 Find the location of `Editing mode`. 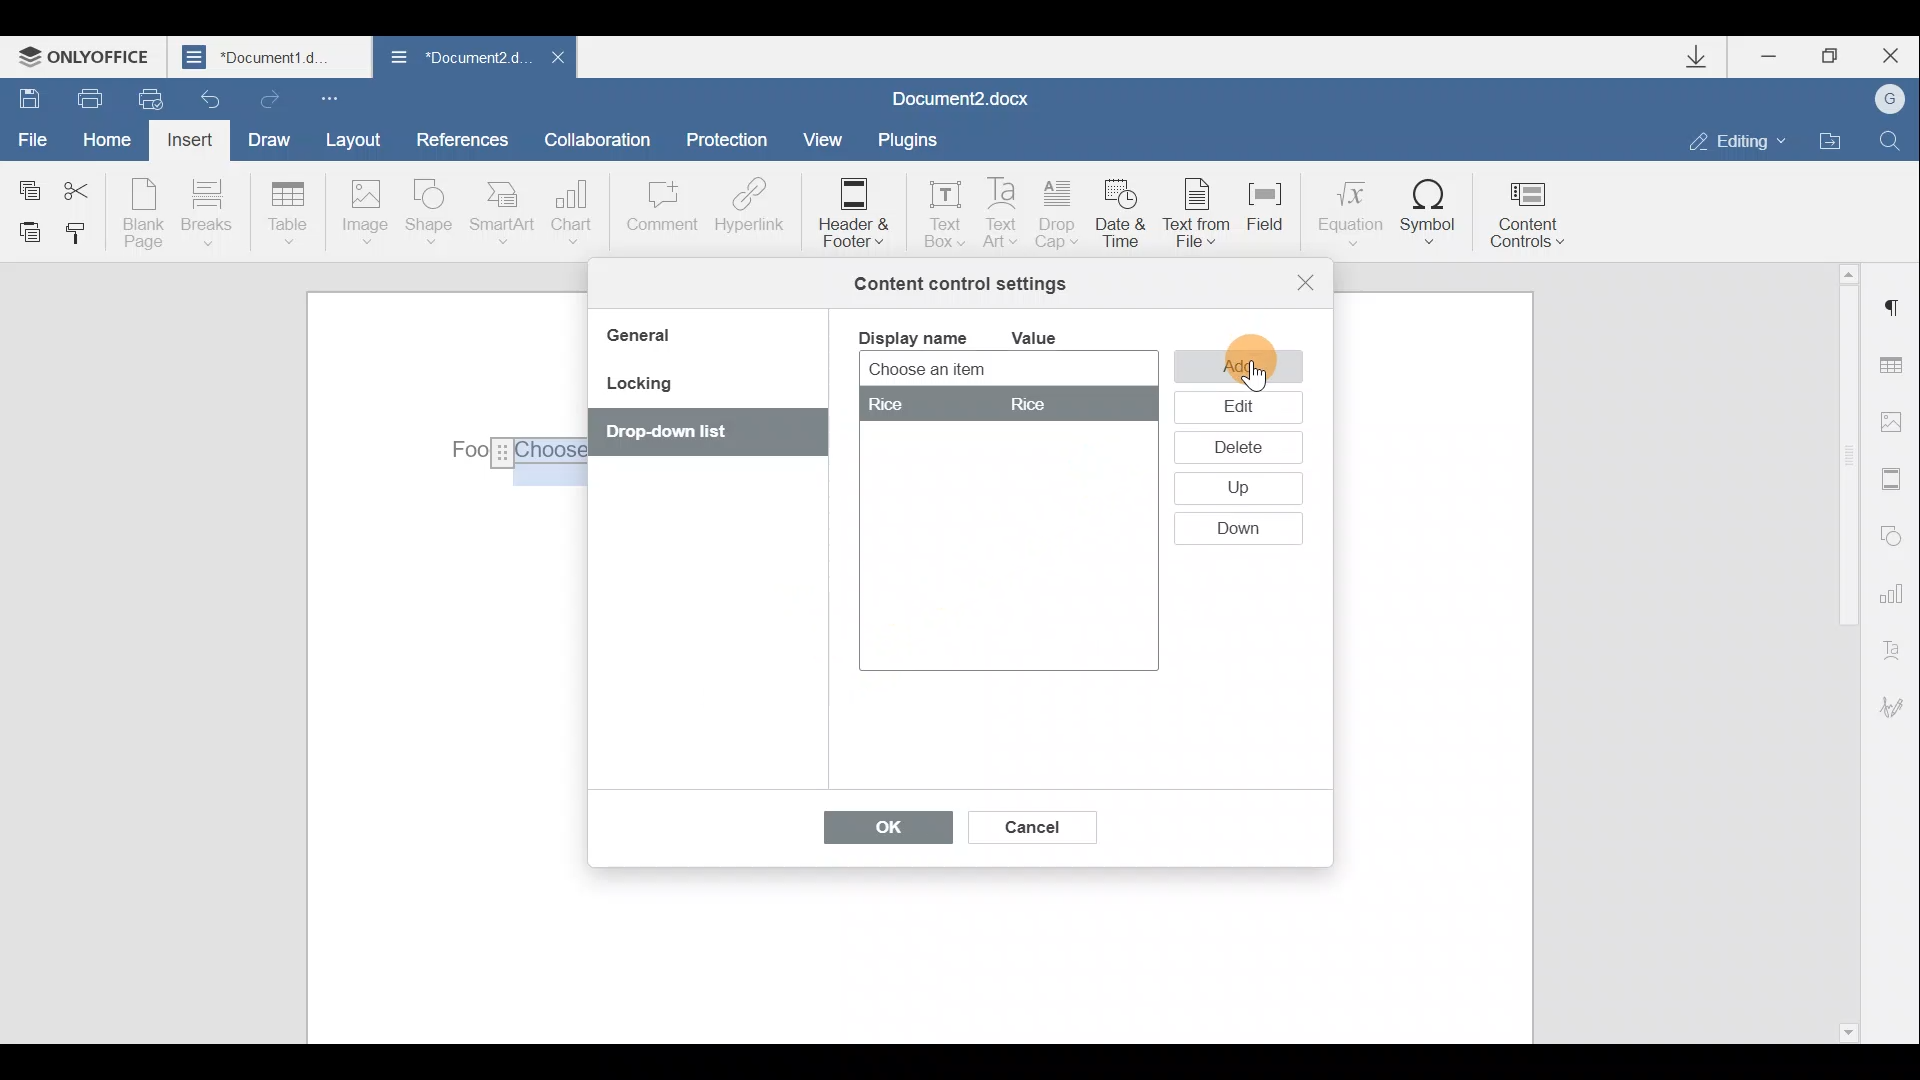

Editing mode is located at coordinates (1738, 140).